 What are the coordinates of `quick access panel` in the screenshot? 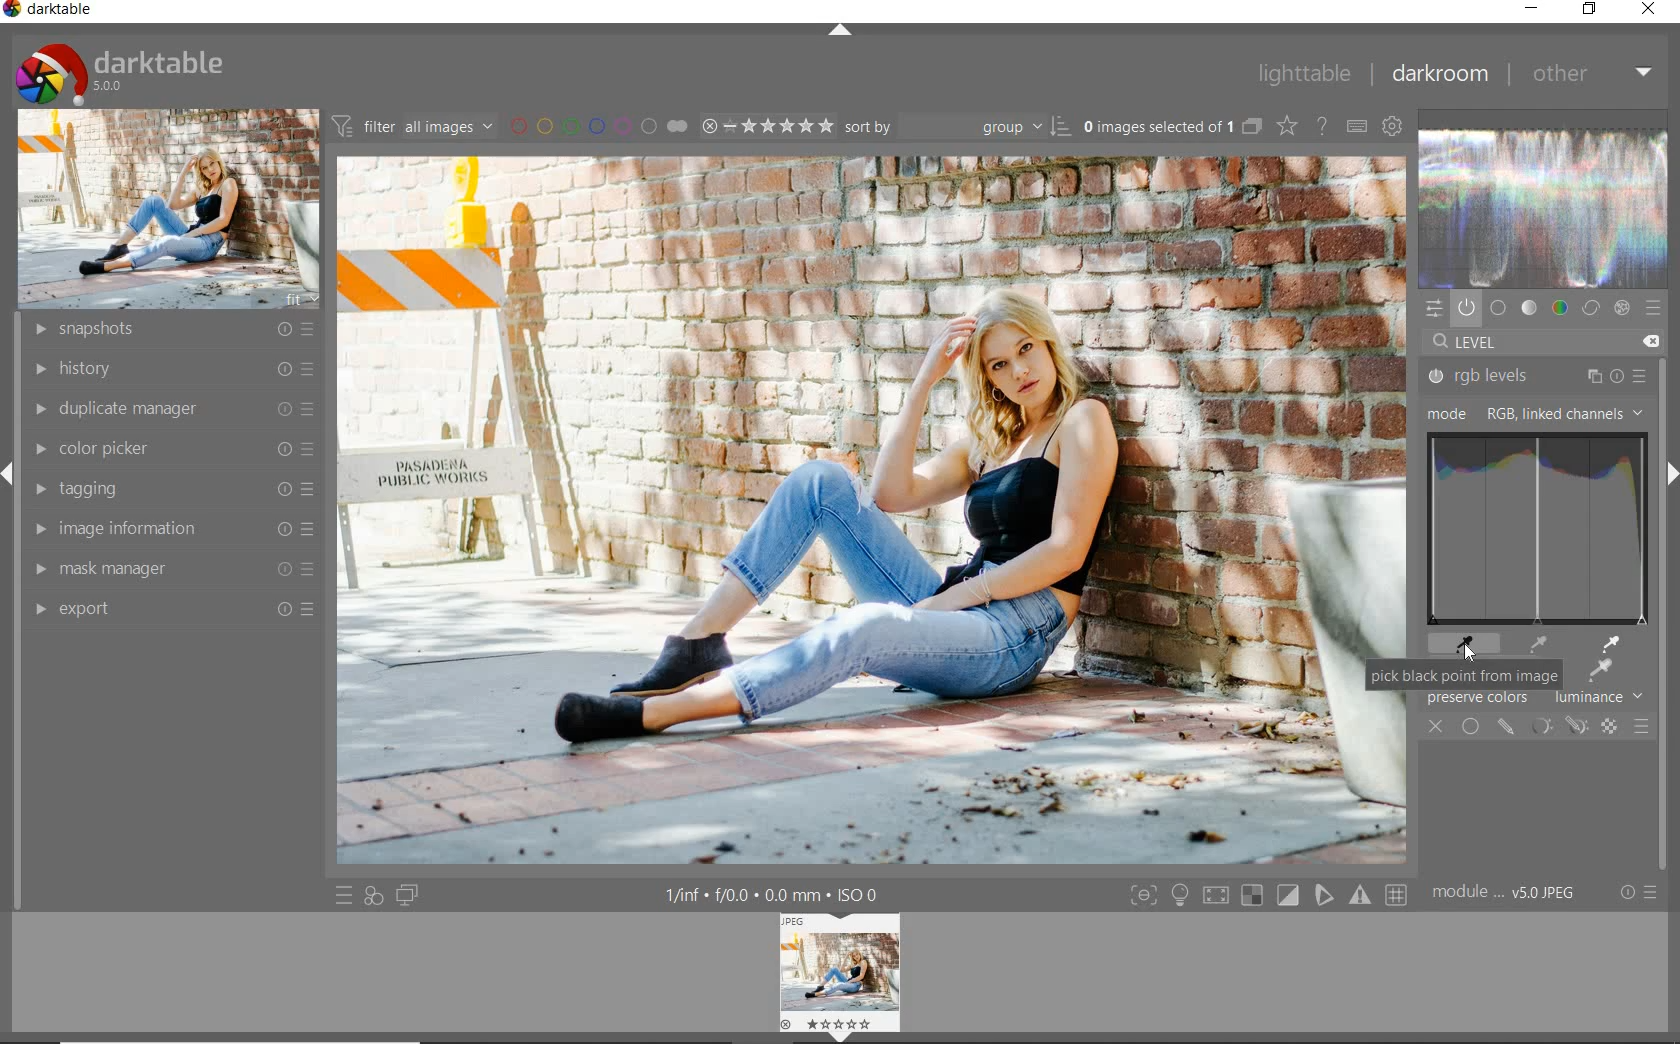 It's located at (1435, 309).